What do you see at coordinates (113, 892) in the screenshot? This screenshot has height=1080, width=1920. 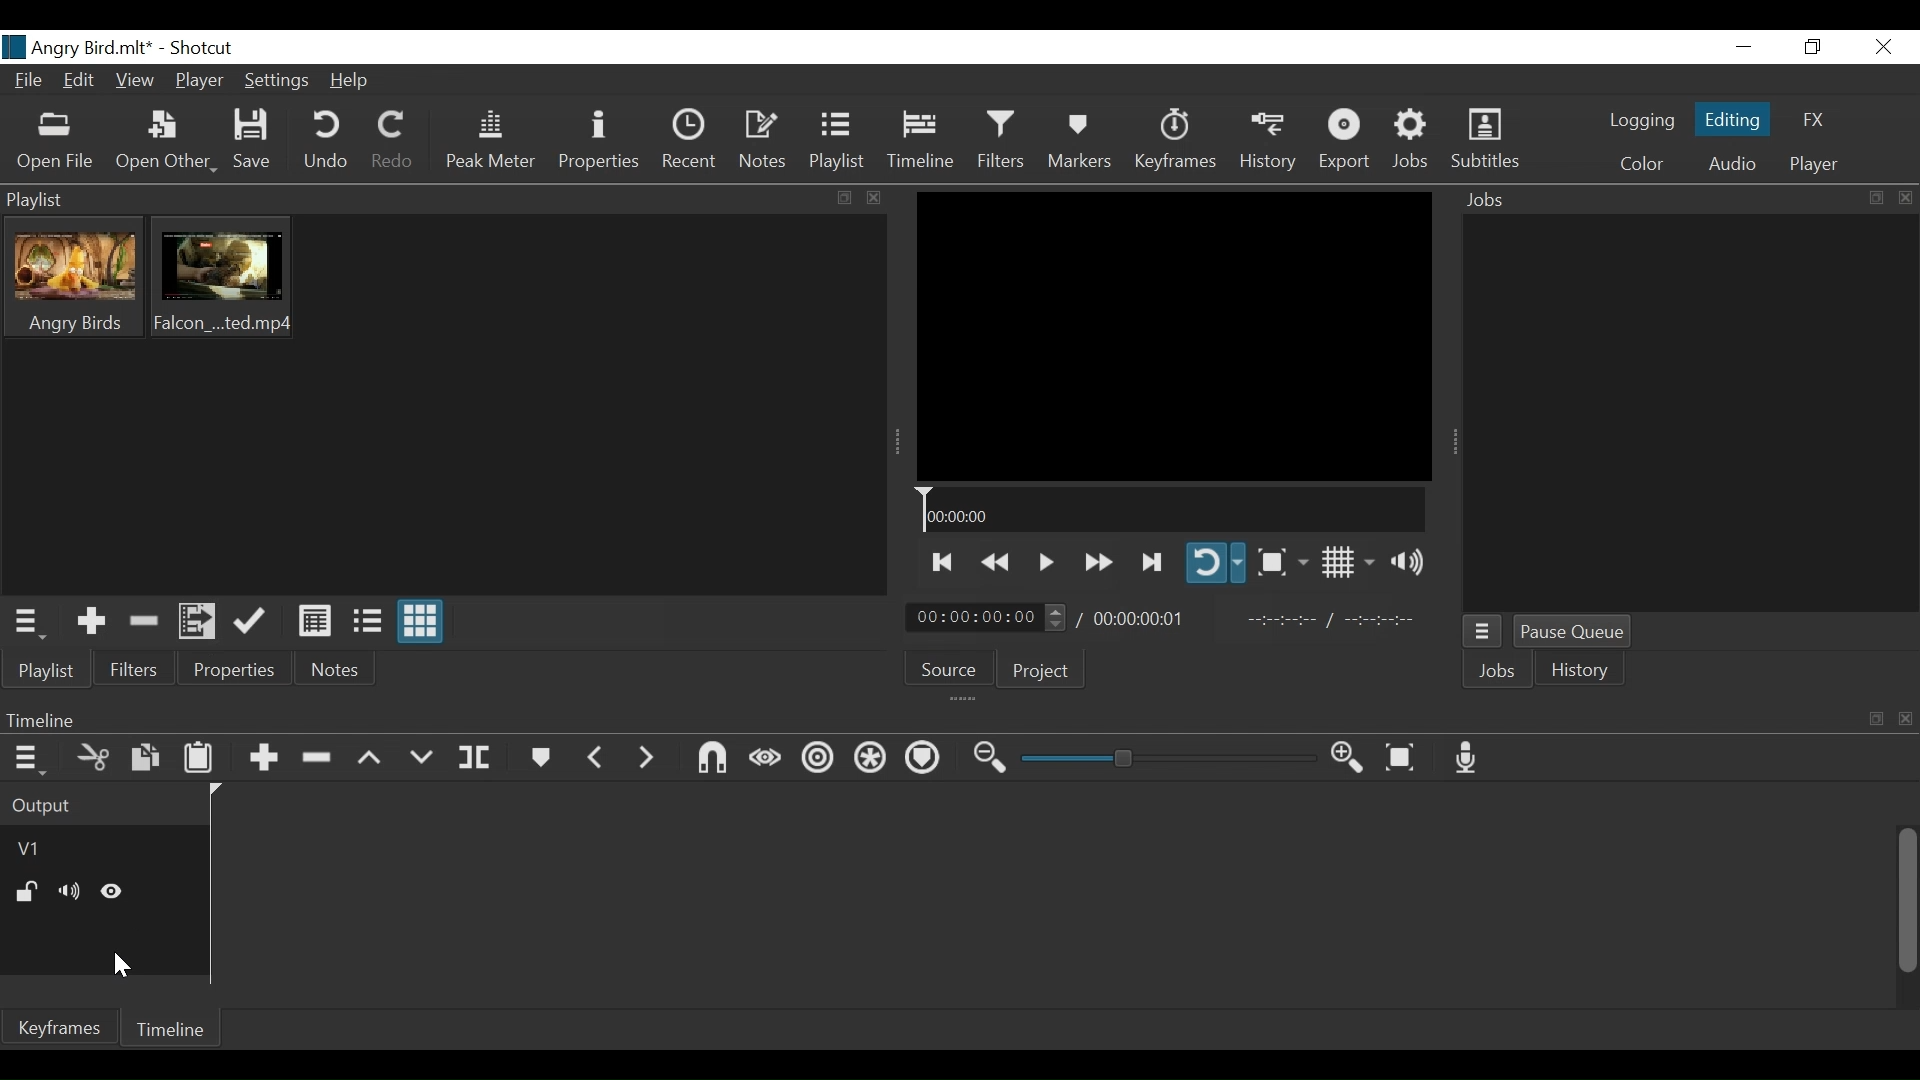 I see `Hide` at bounding box center [113, 892].